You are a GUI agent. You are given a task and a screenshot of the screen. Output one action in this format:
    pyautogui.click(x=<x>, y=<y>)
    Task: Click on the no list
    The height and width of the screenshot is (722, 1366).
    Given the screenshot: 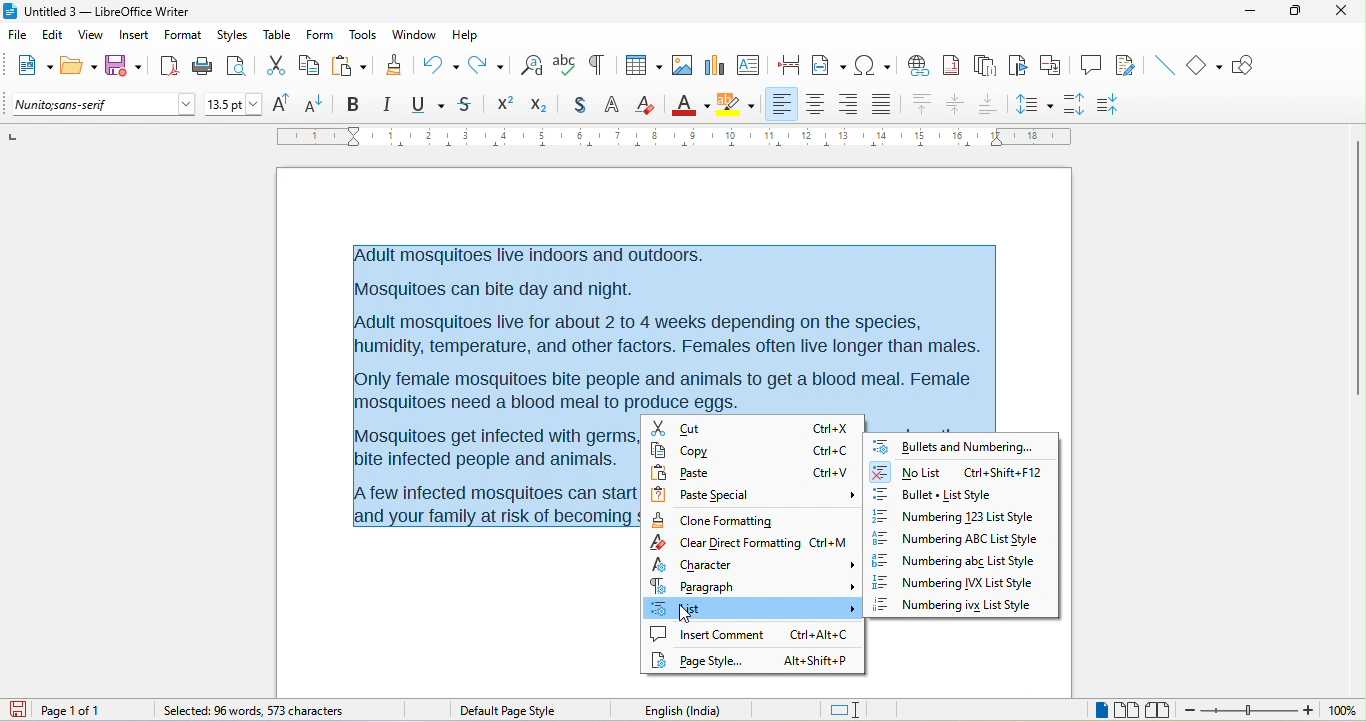 What is the action you would take?
    pyautogui.click(x=958, y=472)
    